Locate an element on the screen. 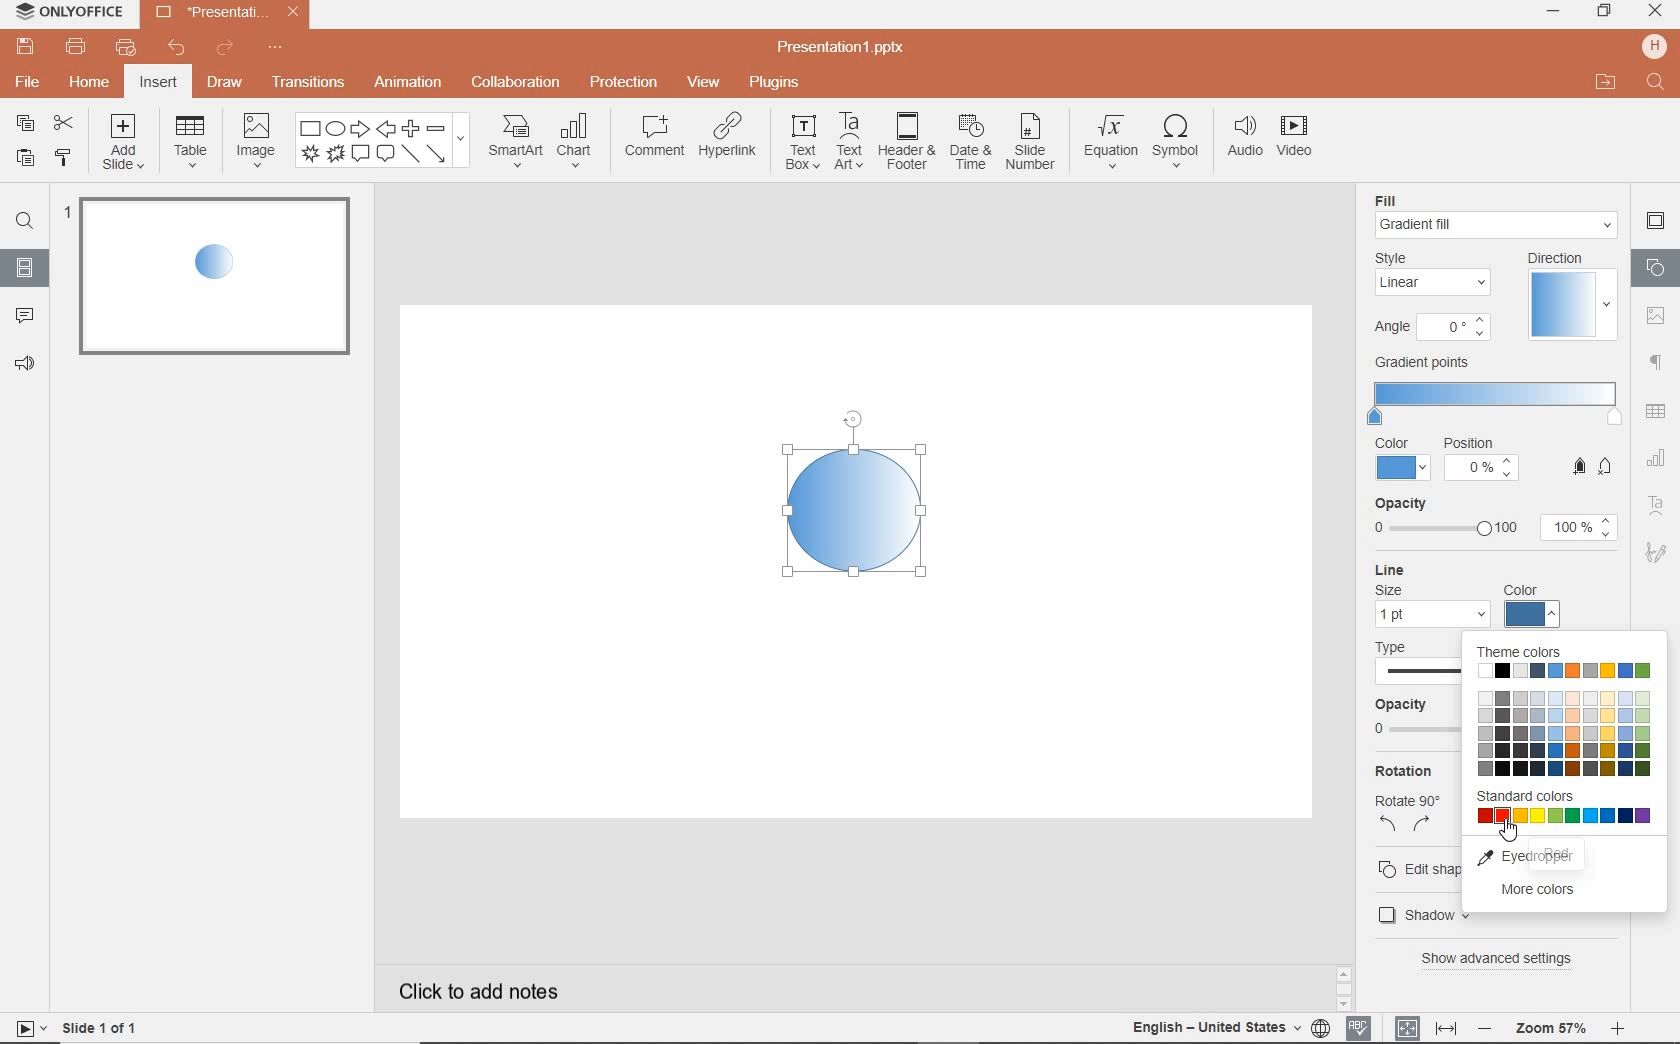 This screenshot has height=1044, width=1680. comment is located at coordinates (654, 135).